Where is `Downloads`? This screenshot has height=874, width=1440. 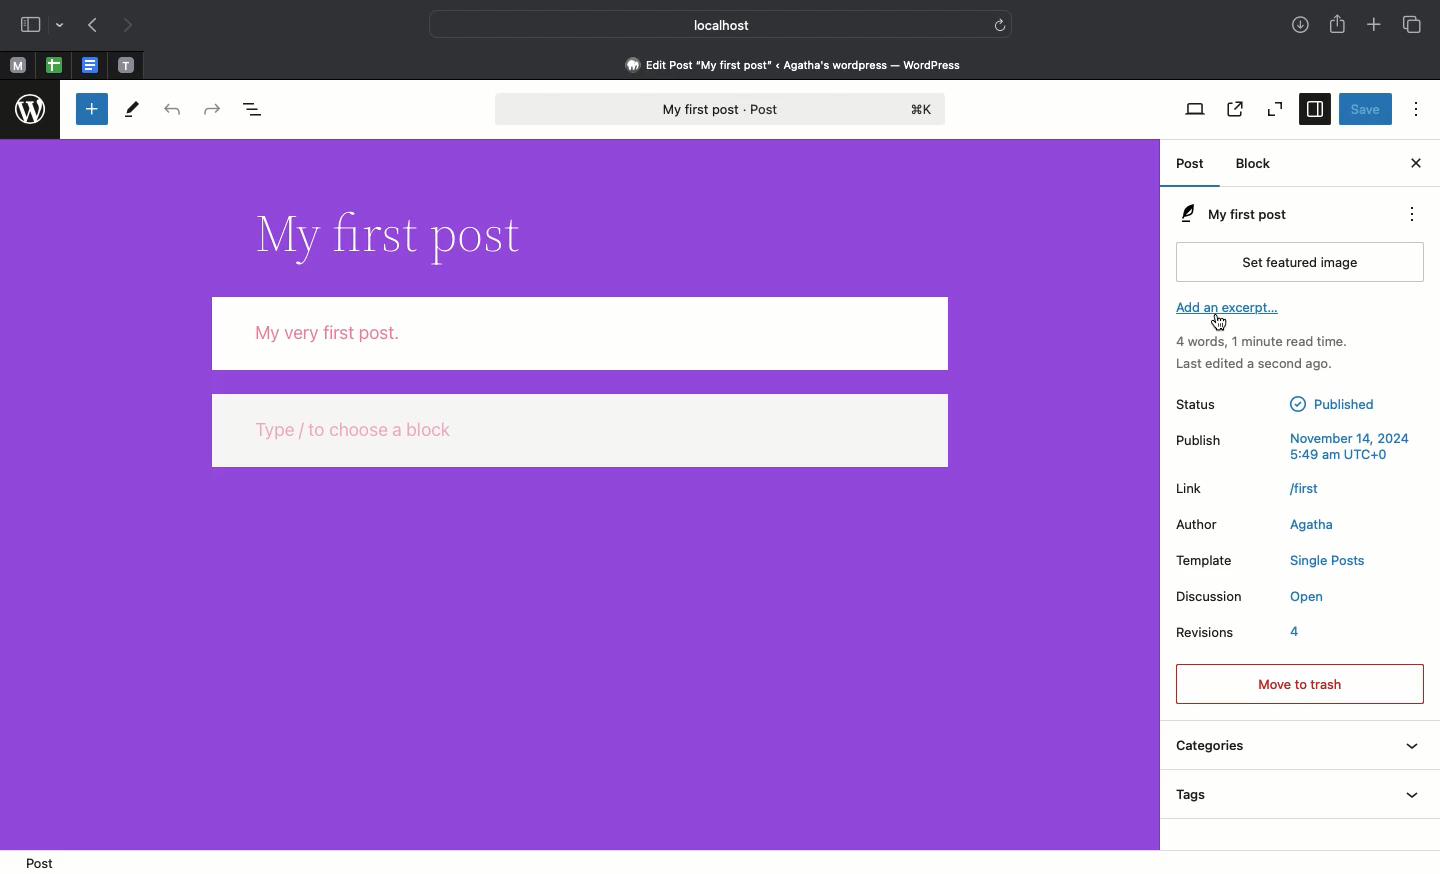 Downloads is located at coordinates (1299, 26).